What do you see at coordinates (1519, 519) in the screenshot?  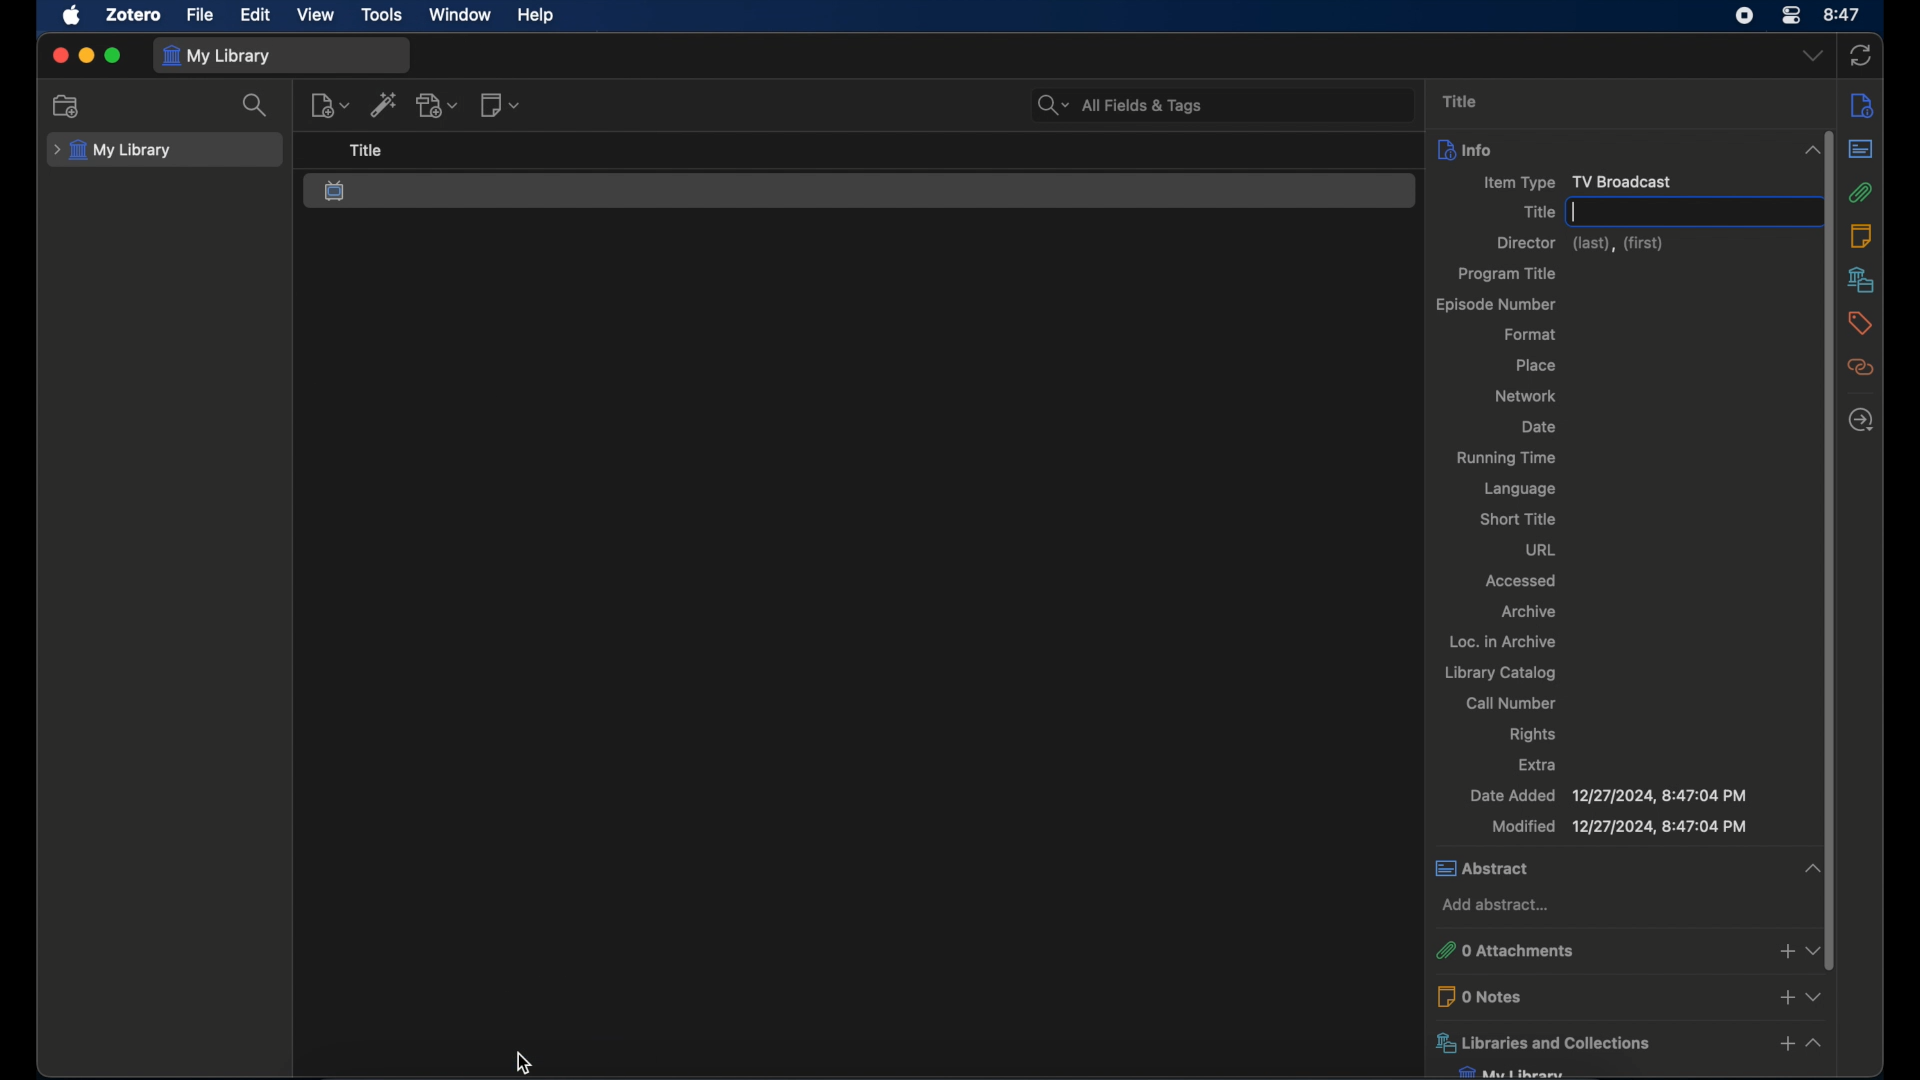 I see `short title` at bounding box center [1519, 519].